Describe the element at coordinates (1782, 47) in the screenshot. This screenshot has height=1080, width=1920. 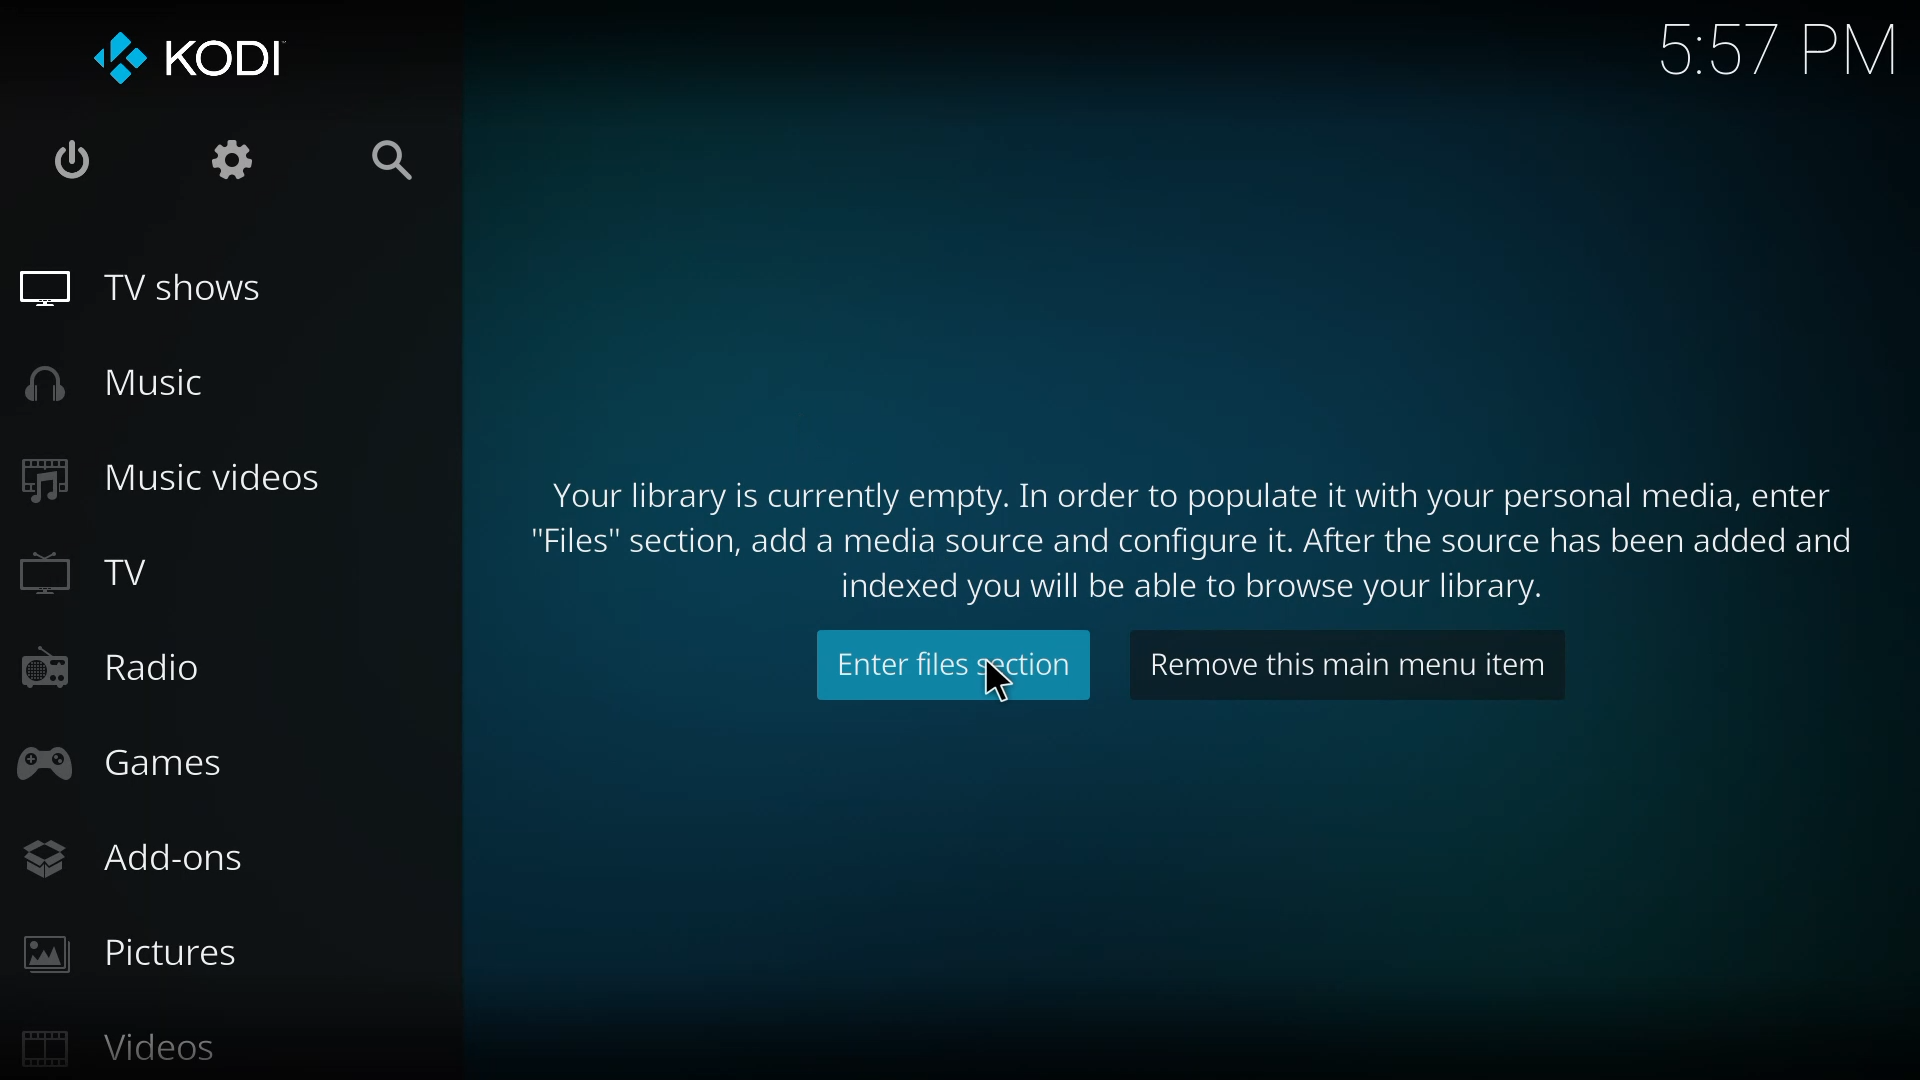
I see `time` at that location.